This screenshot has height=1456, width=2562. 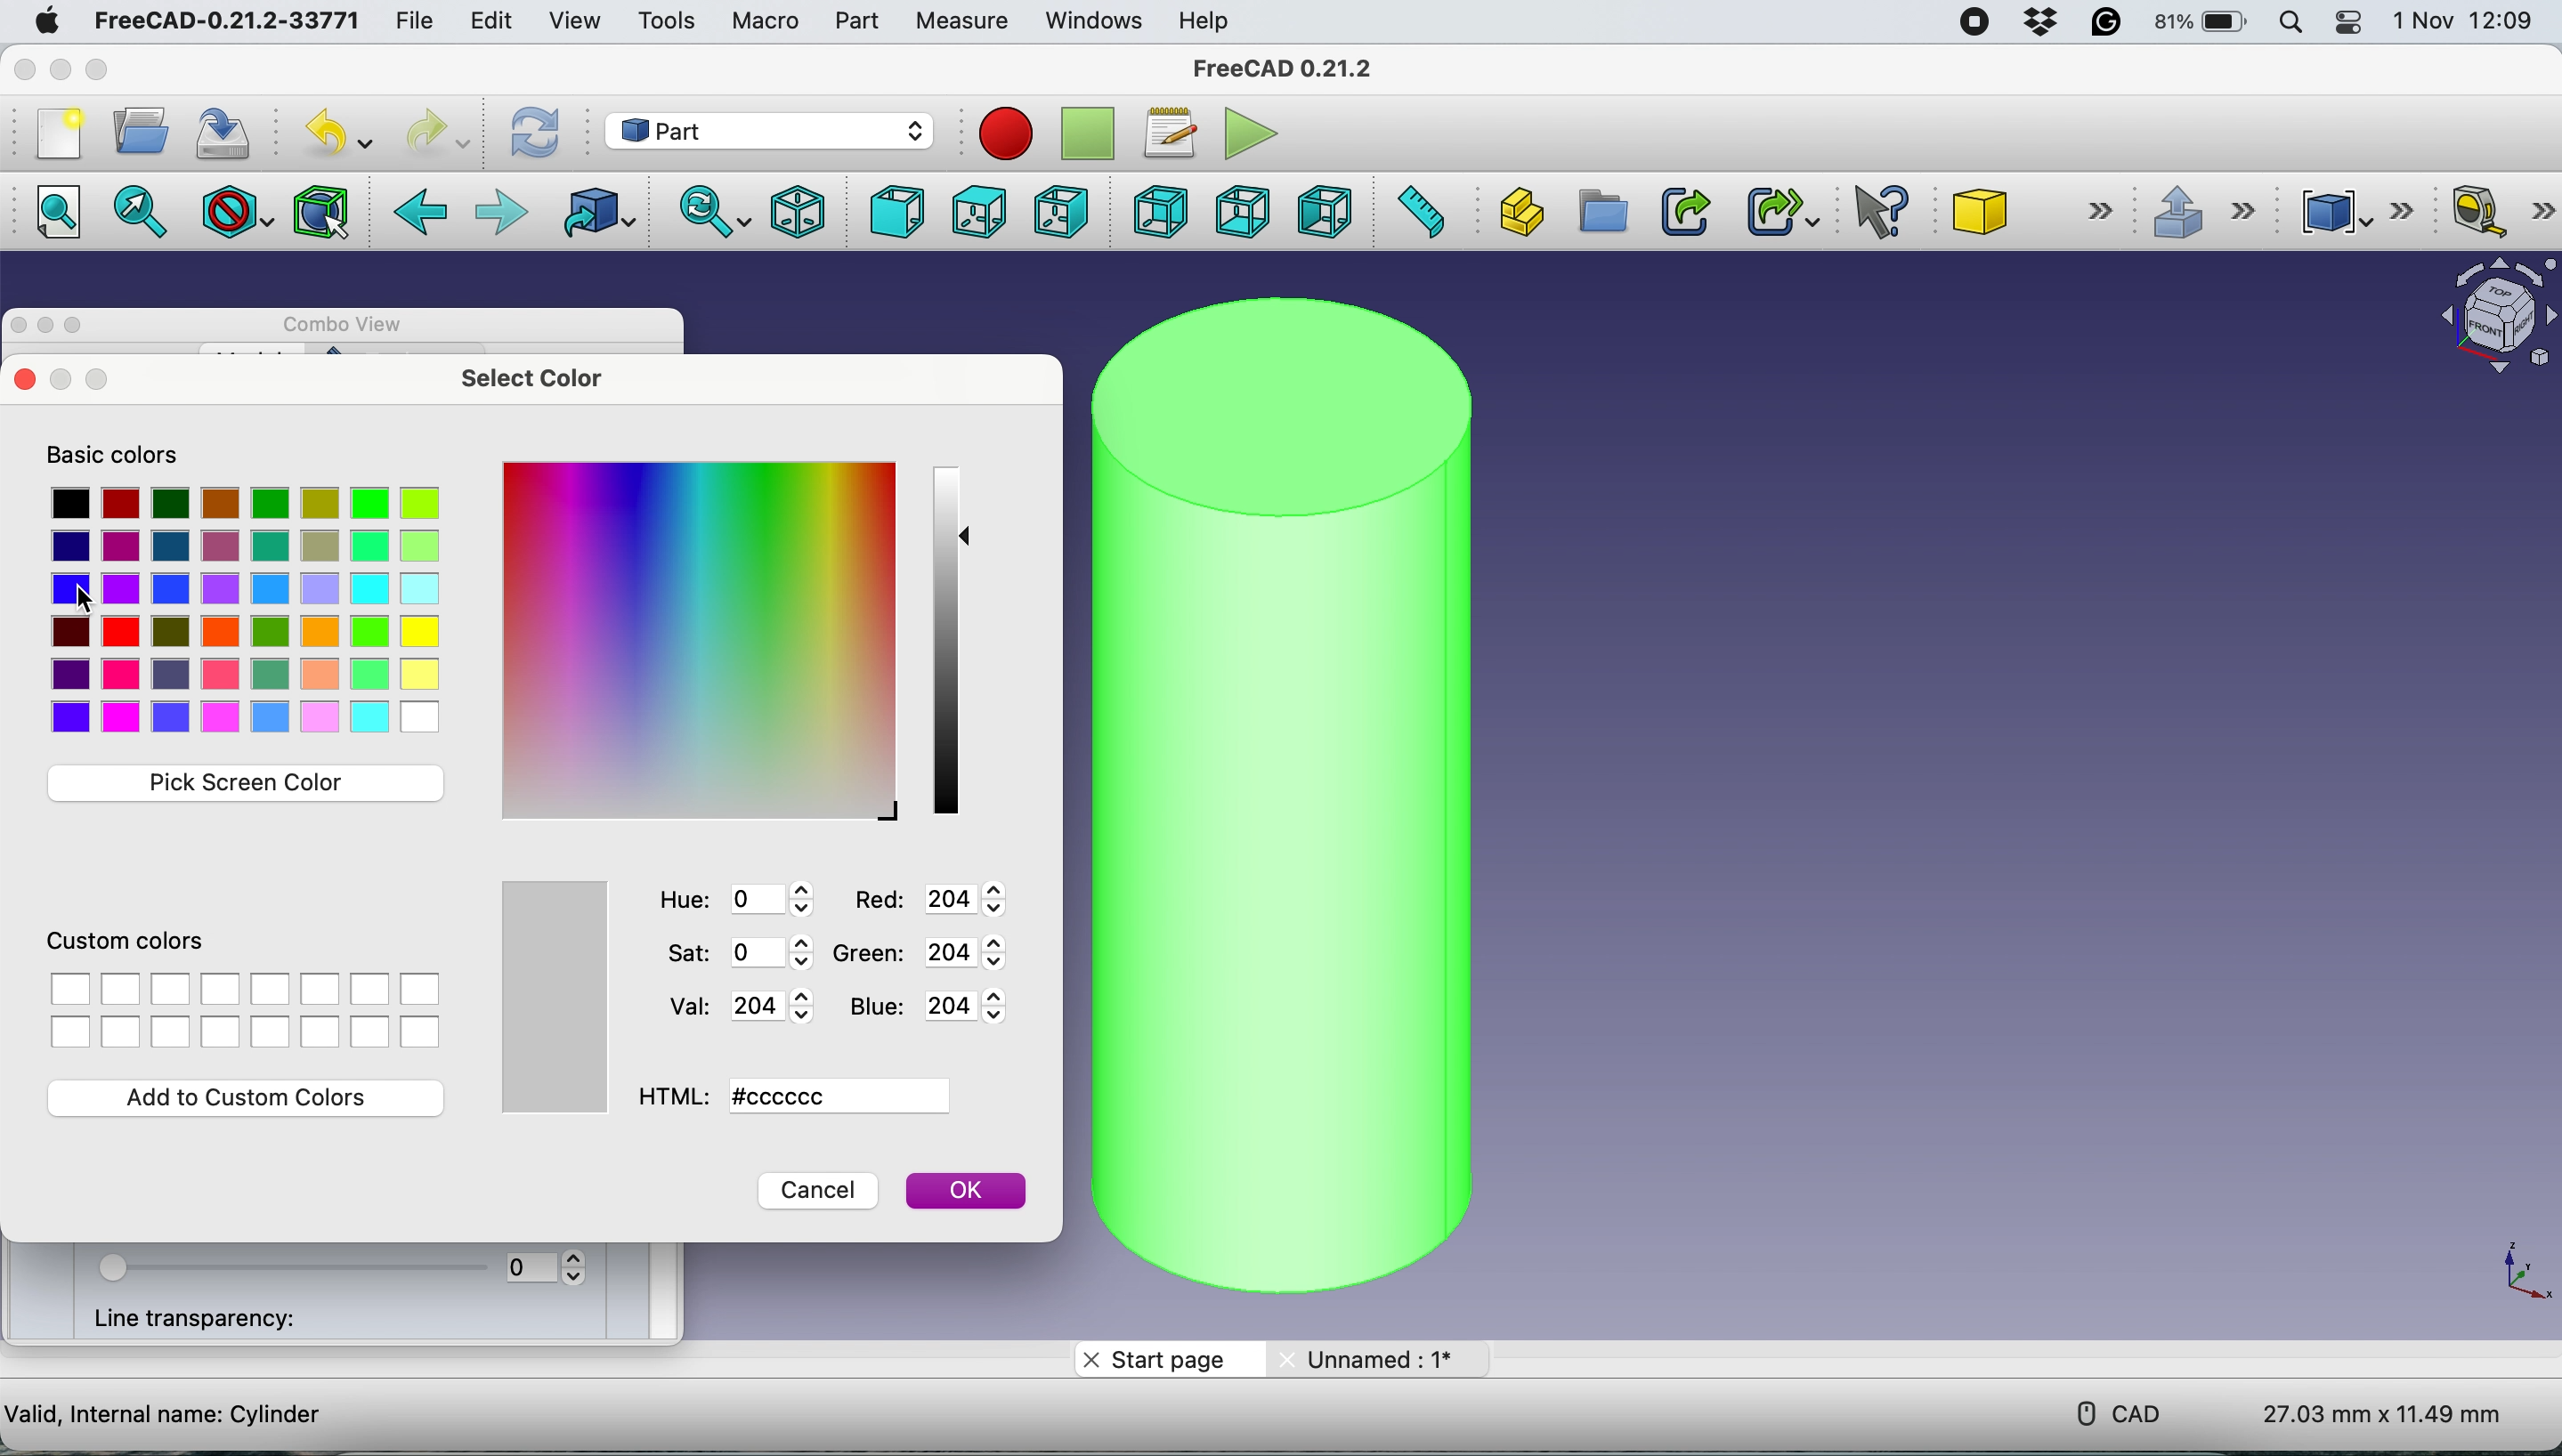 What do you see at coordinates (1517, 211) in the screenshot?
I see `create part` at bounding box center [1517, 211].